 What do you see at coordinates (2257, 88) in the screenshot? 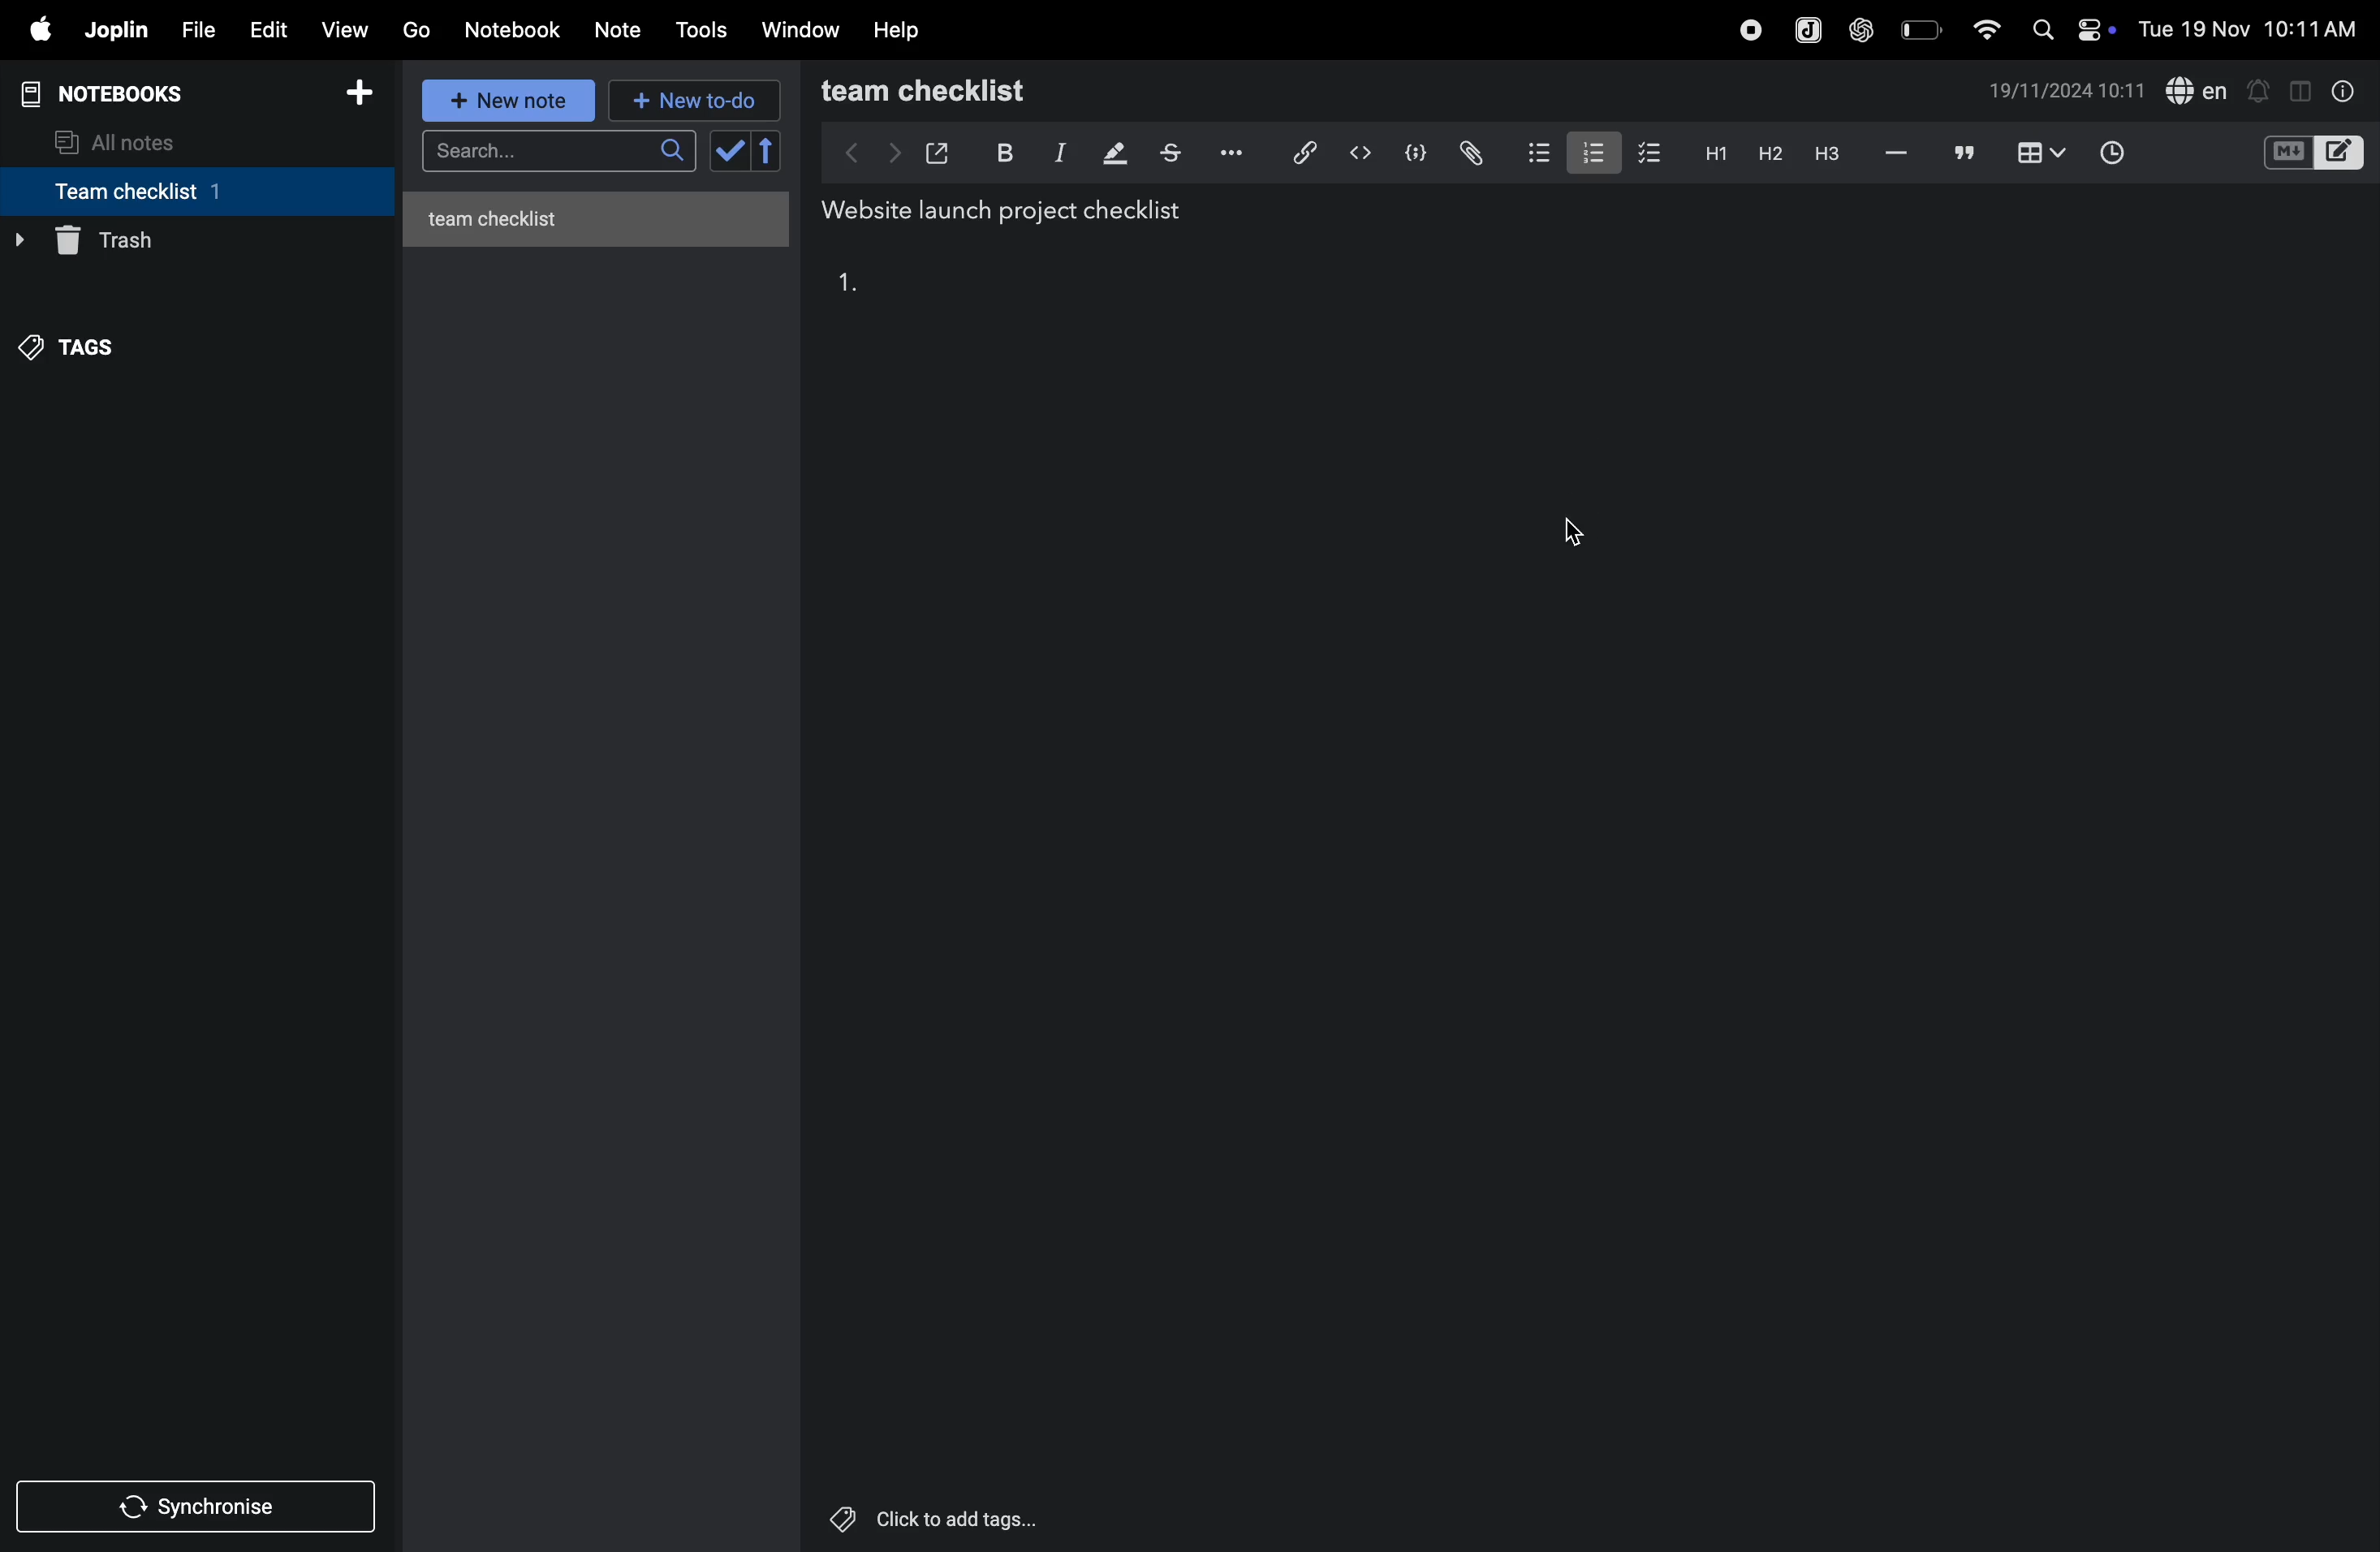
I see `` at bounding box center [2257, 88].